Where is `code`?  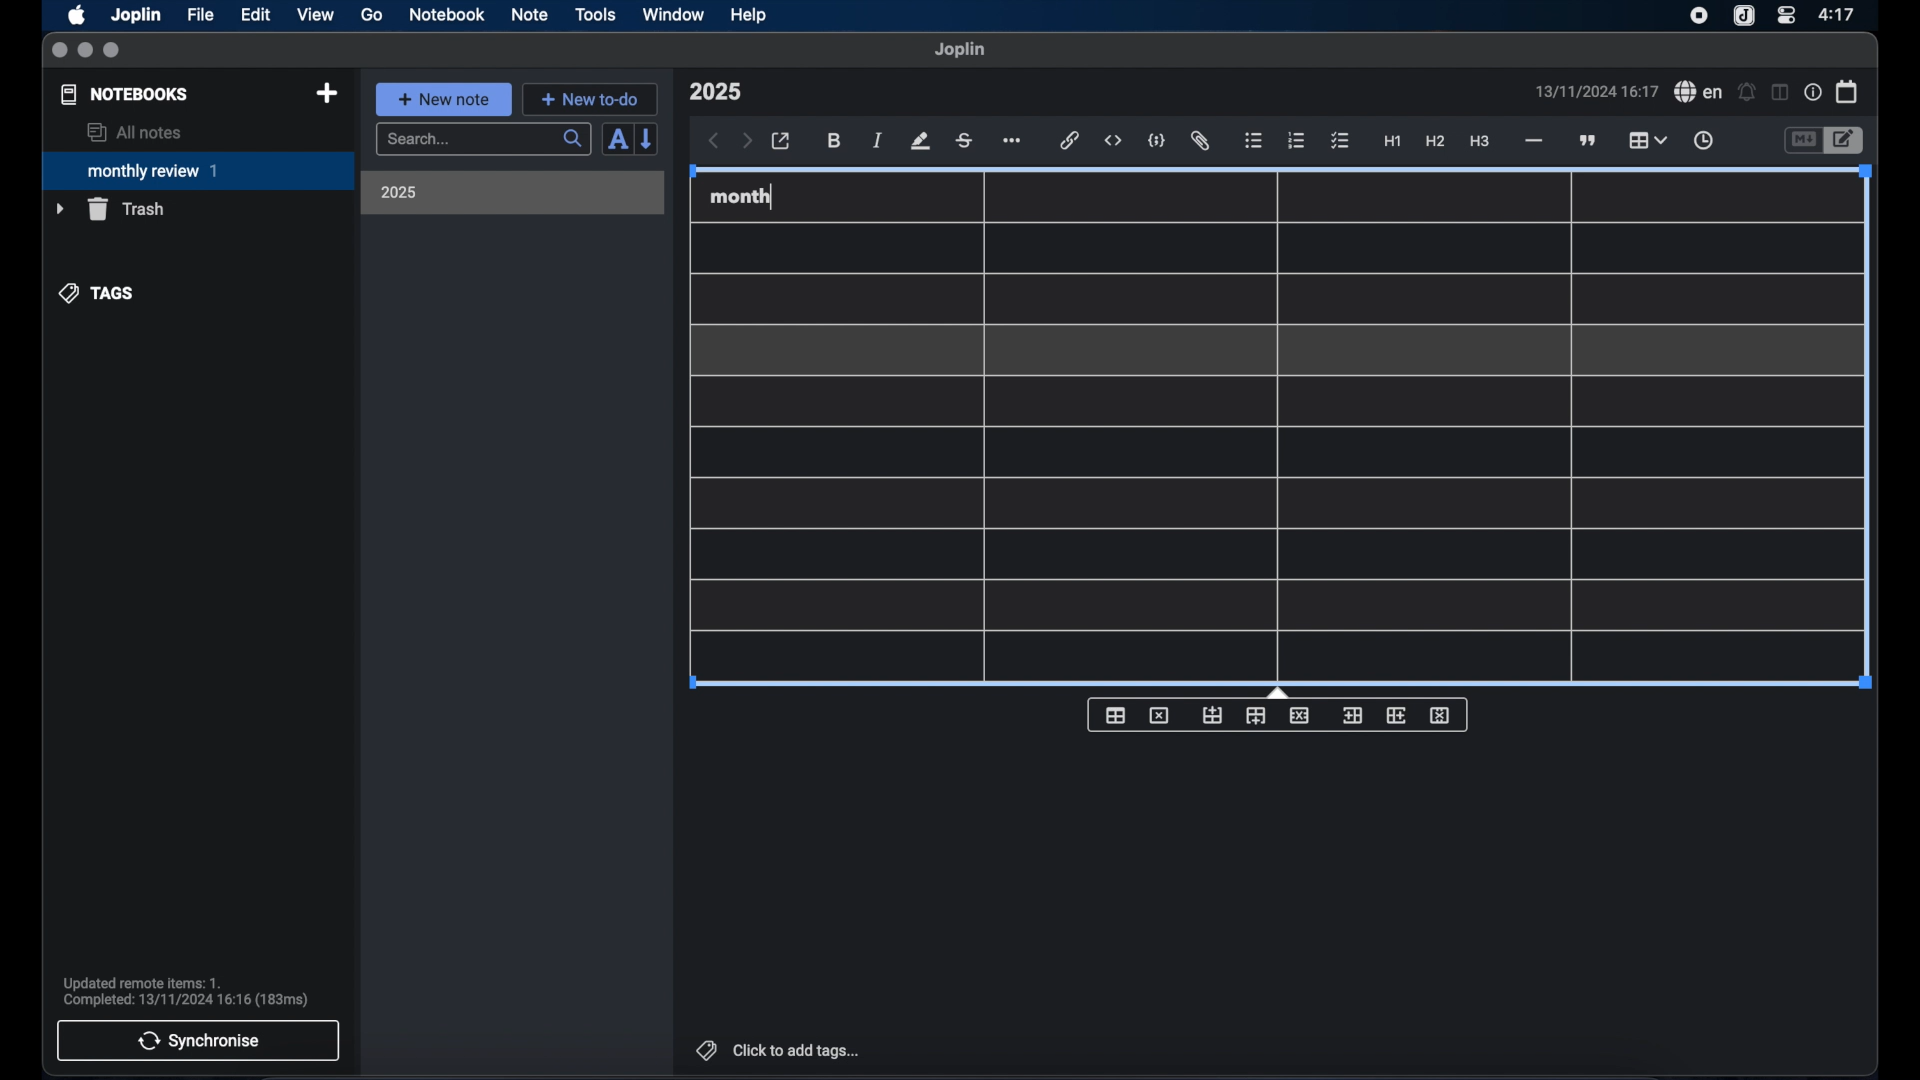 code is located at coordinates (1157, 142).